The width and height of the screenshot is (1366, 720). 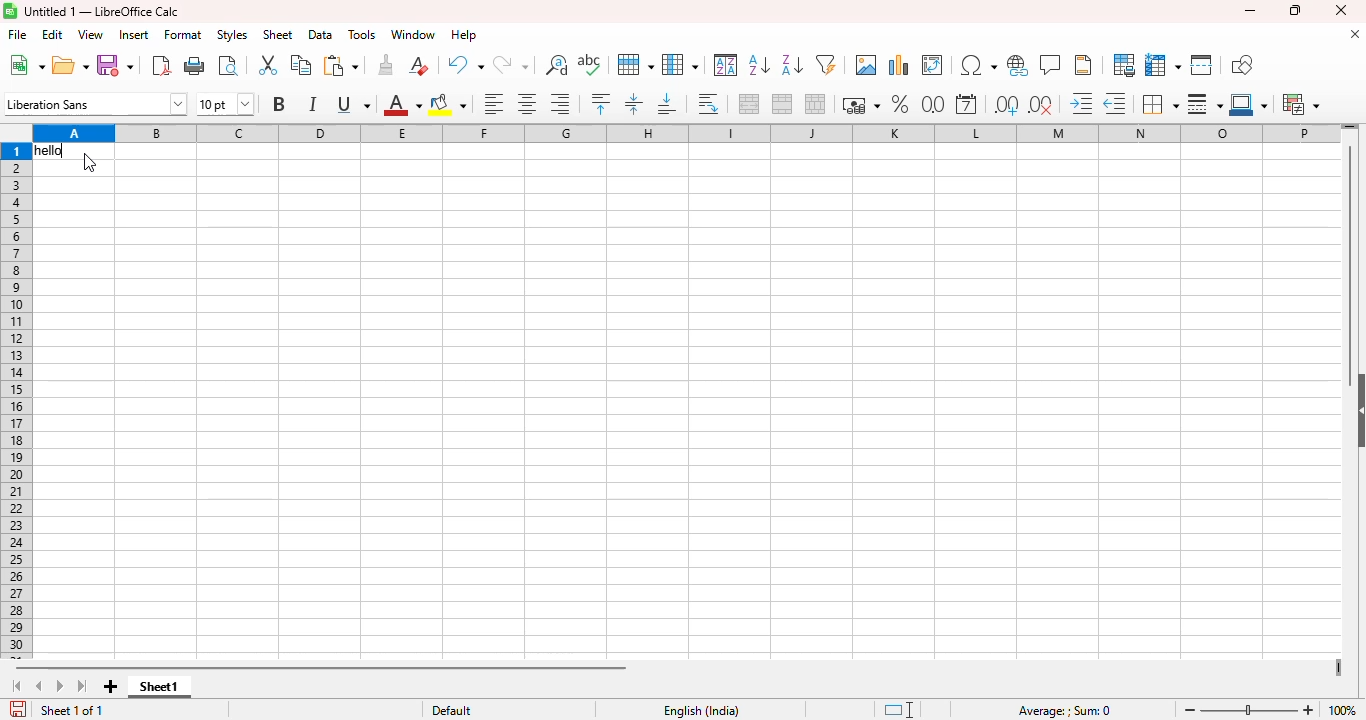 What do you see at coordinates (90, 163) in the screenshot?
I see `cursor` at bounding box center [90, 163].